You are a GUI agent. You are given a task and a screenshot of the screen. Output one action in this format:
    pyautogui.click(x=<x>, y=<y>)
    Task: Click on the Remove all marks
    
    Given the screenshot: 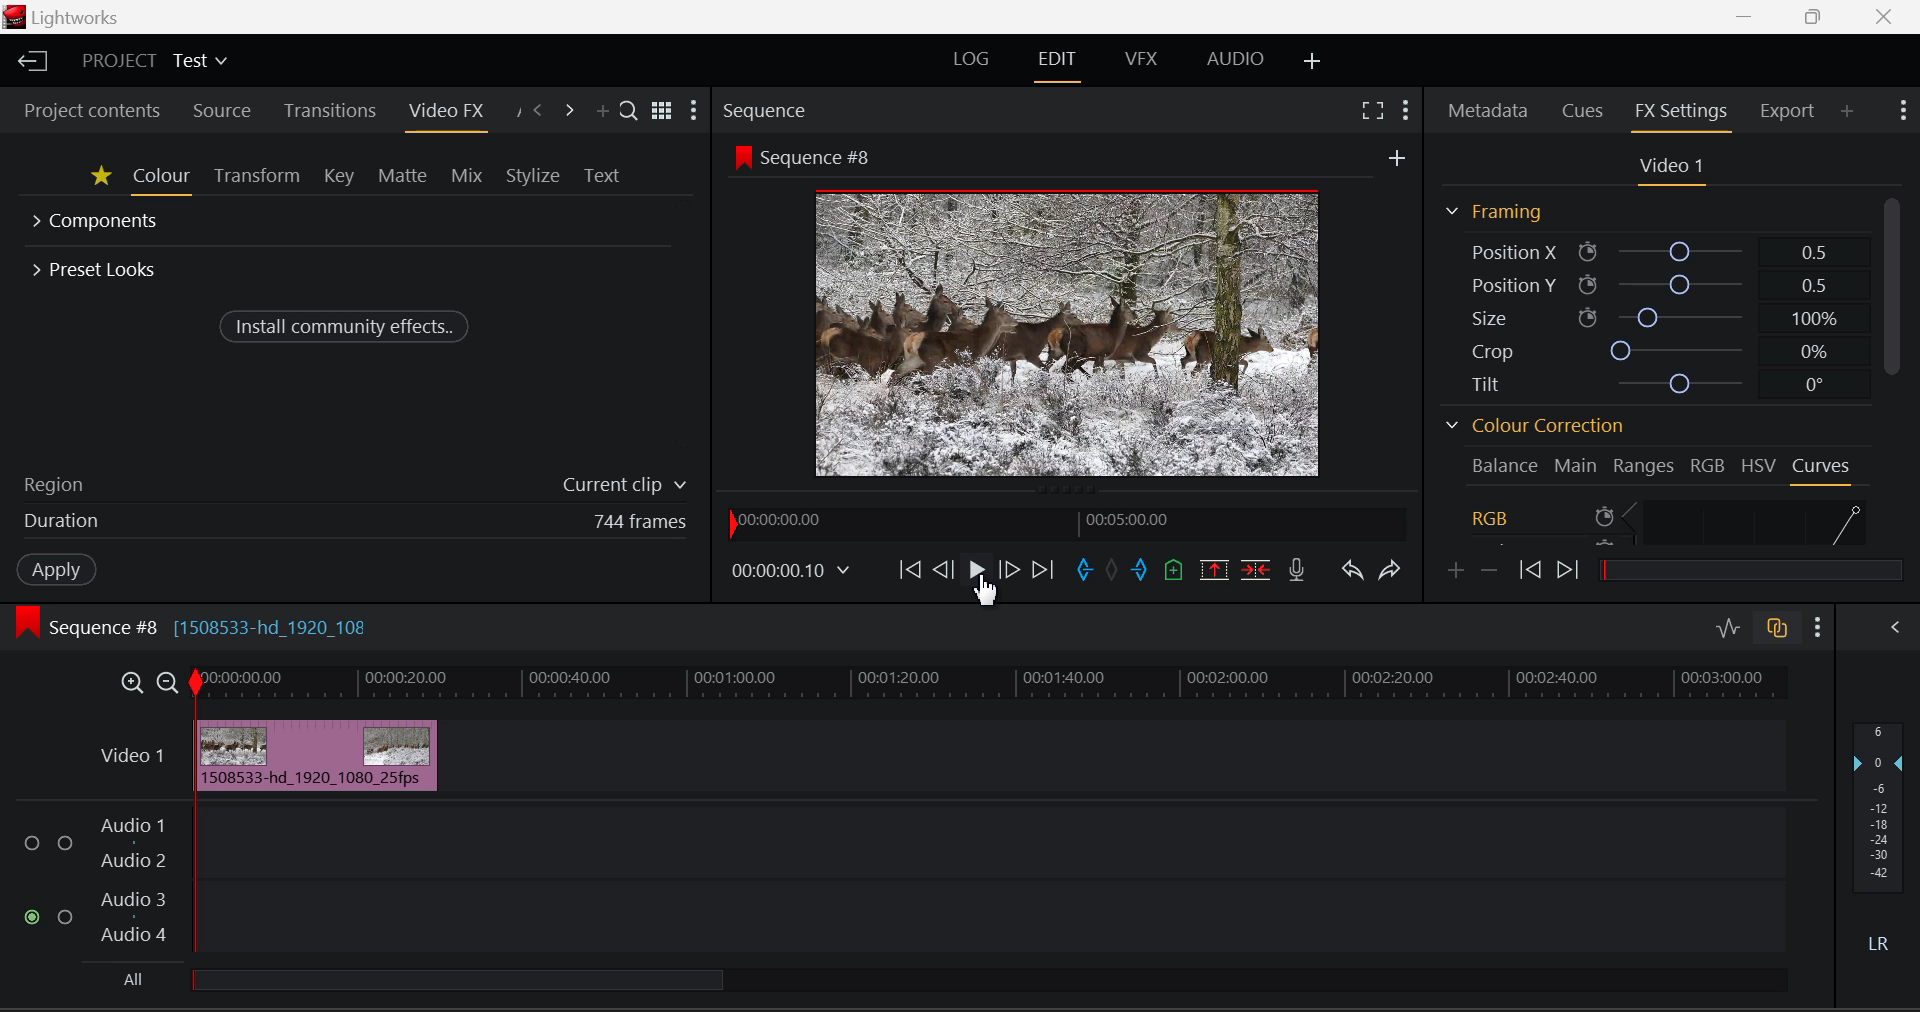 What is the action you would take?
    pyautogui.click(x=1114, y=571)
    